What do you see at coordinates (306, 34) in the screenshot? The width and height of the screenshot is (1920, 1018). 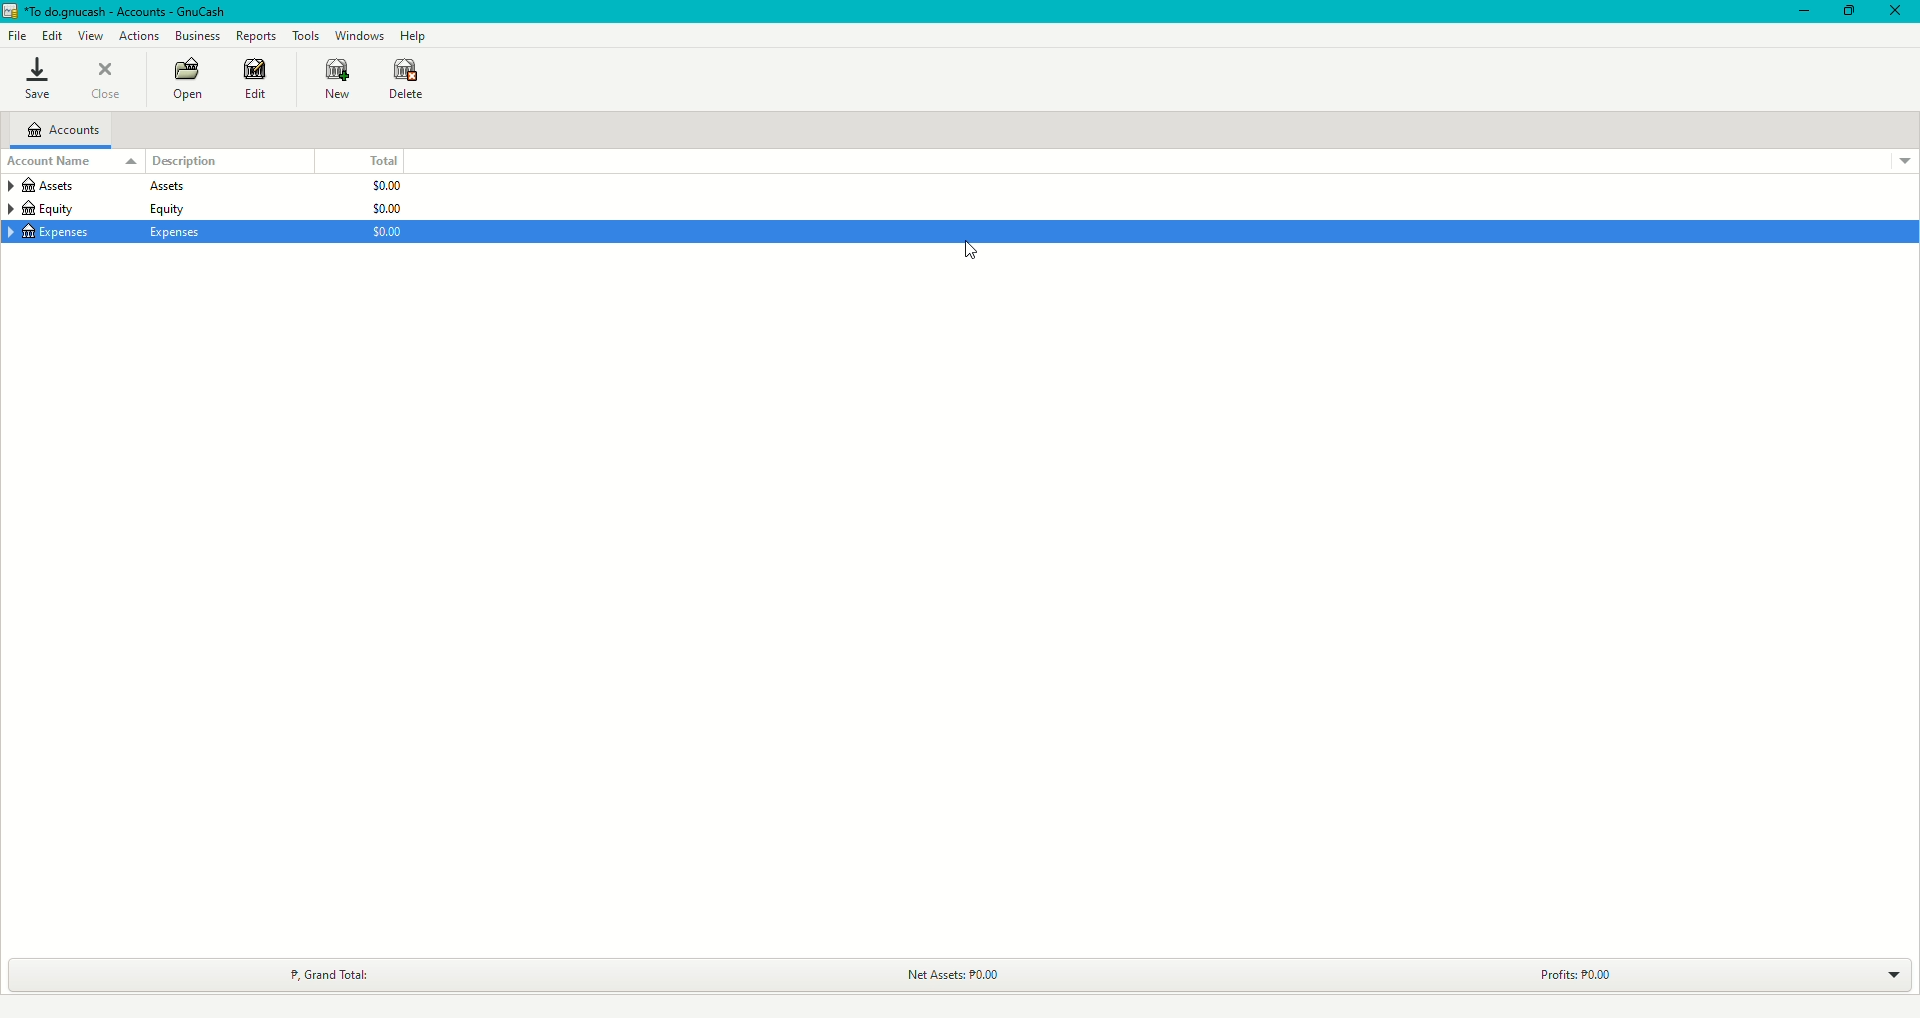 I see `Tools` at bounding box center [306, 34].